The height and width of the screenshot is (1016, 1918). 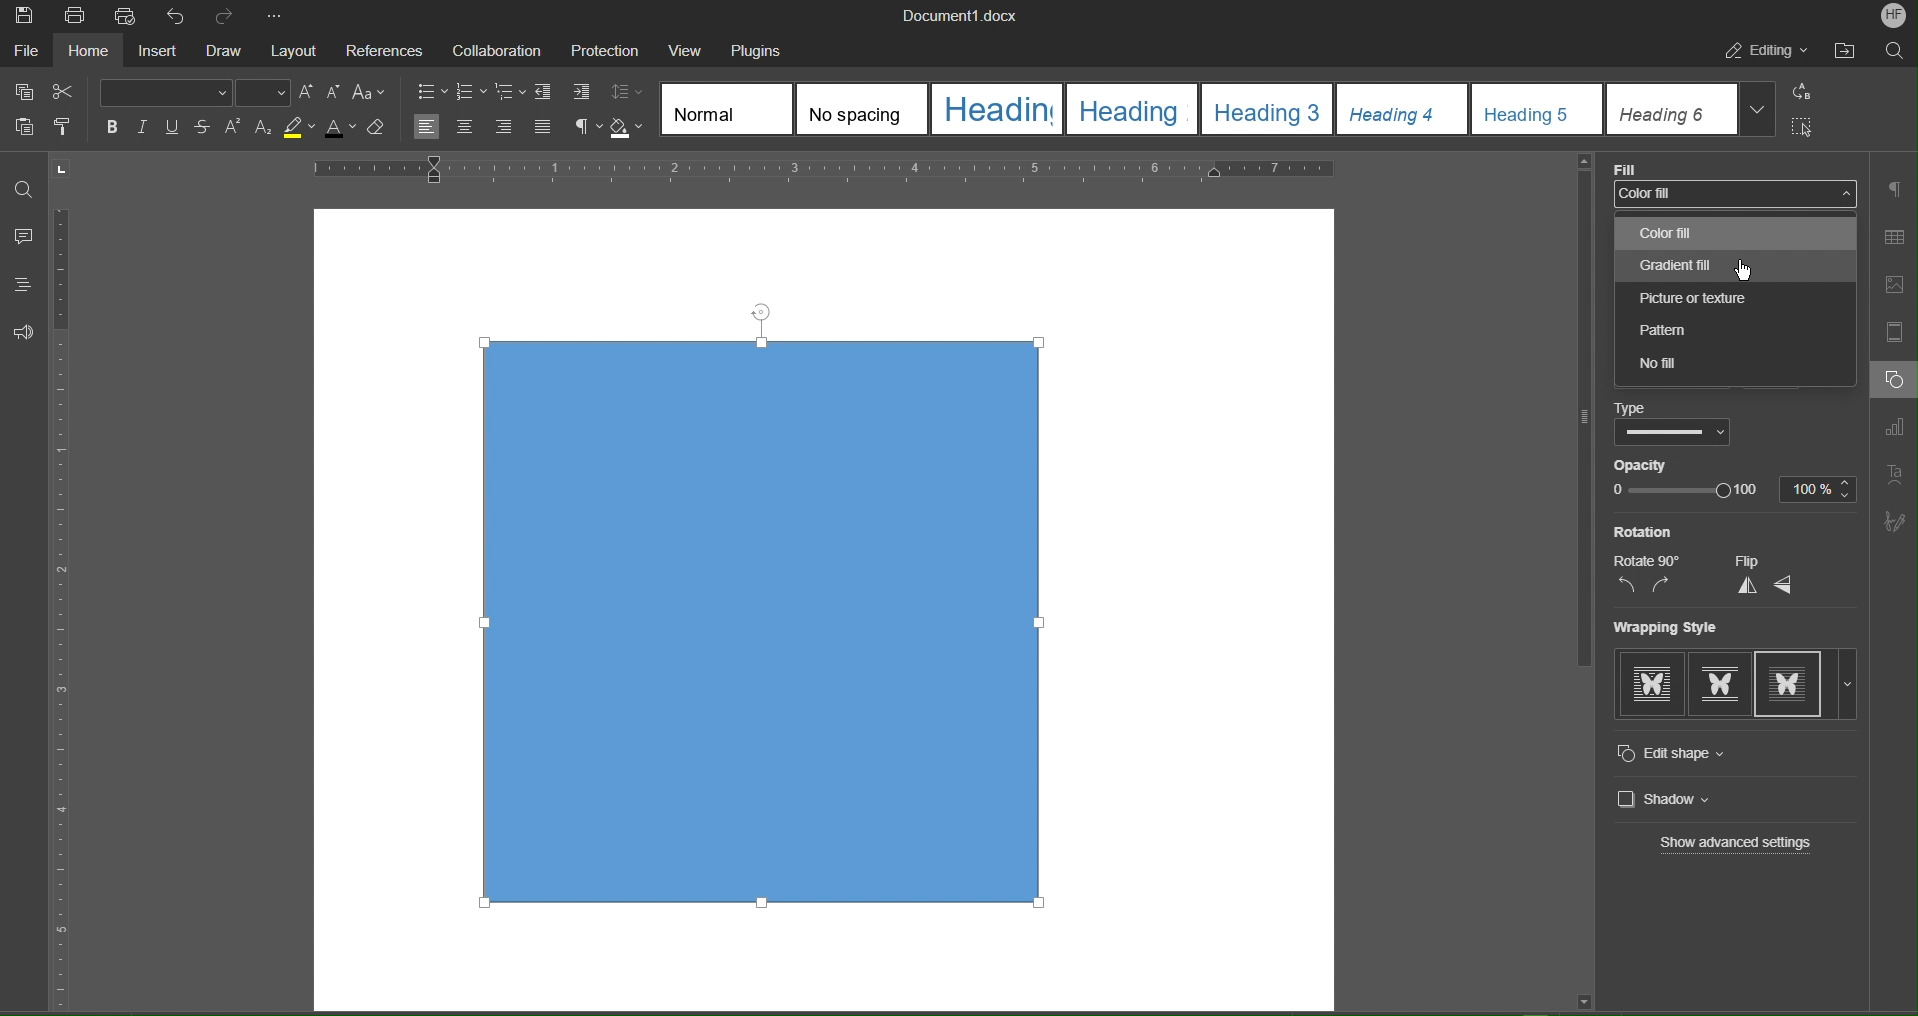 What do you see at coordinates (297, 48) in the screenshot?
I see `Layout` at bounding box center [297, 48].